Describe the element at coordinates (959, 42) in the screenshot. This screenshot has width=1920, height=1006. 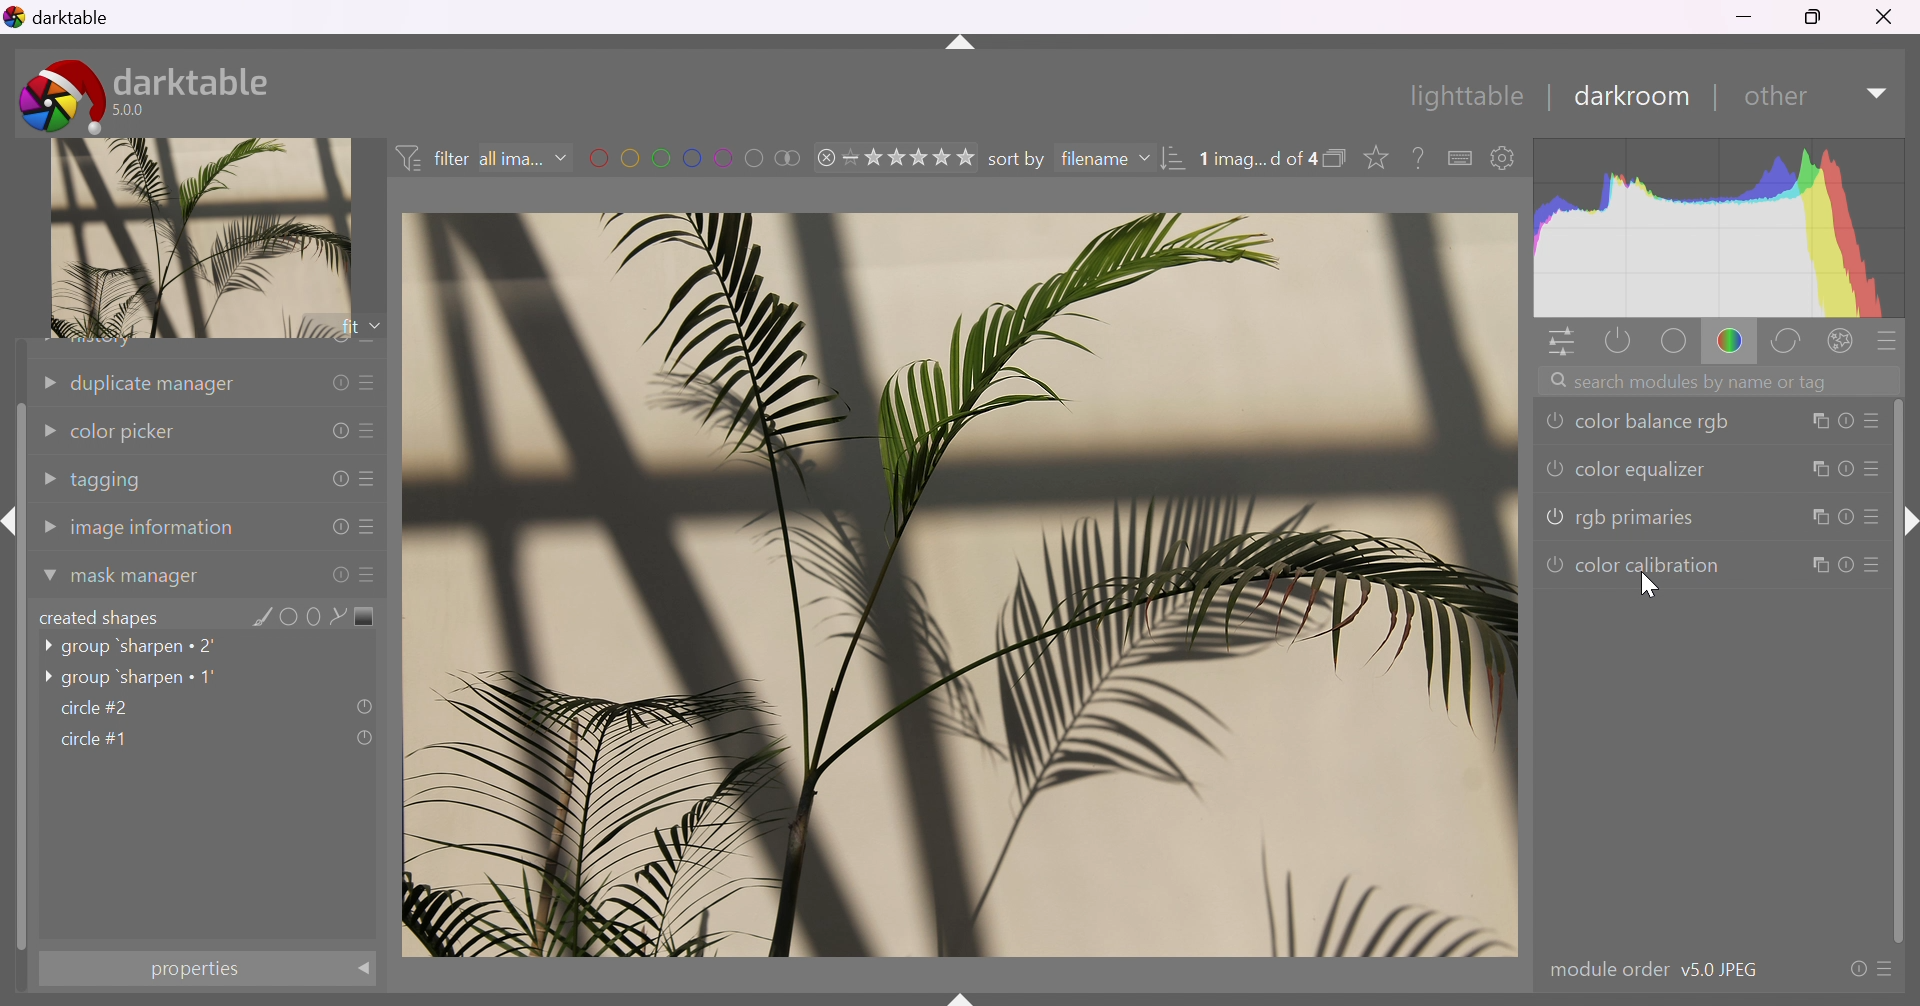
I see `more` at that location.